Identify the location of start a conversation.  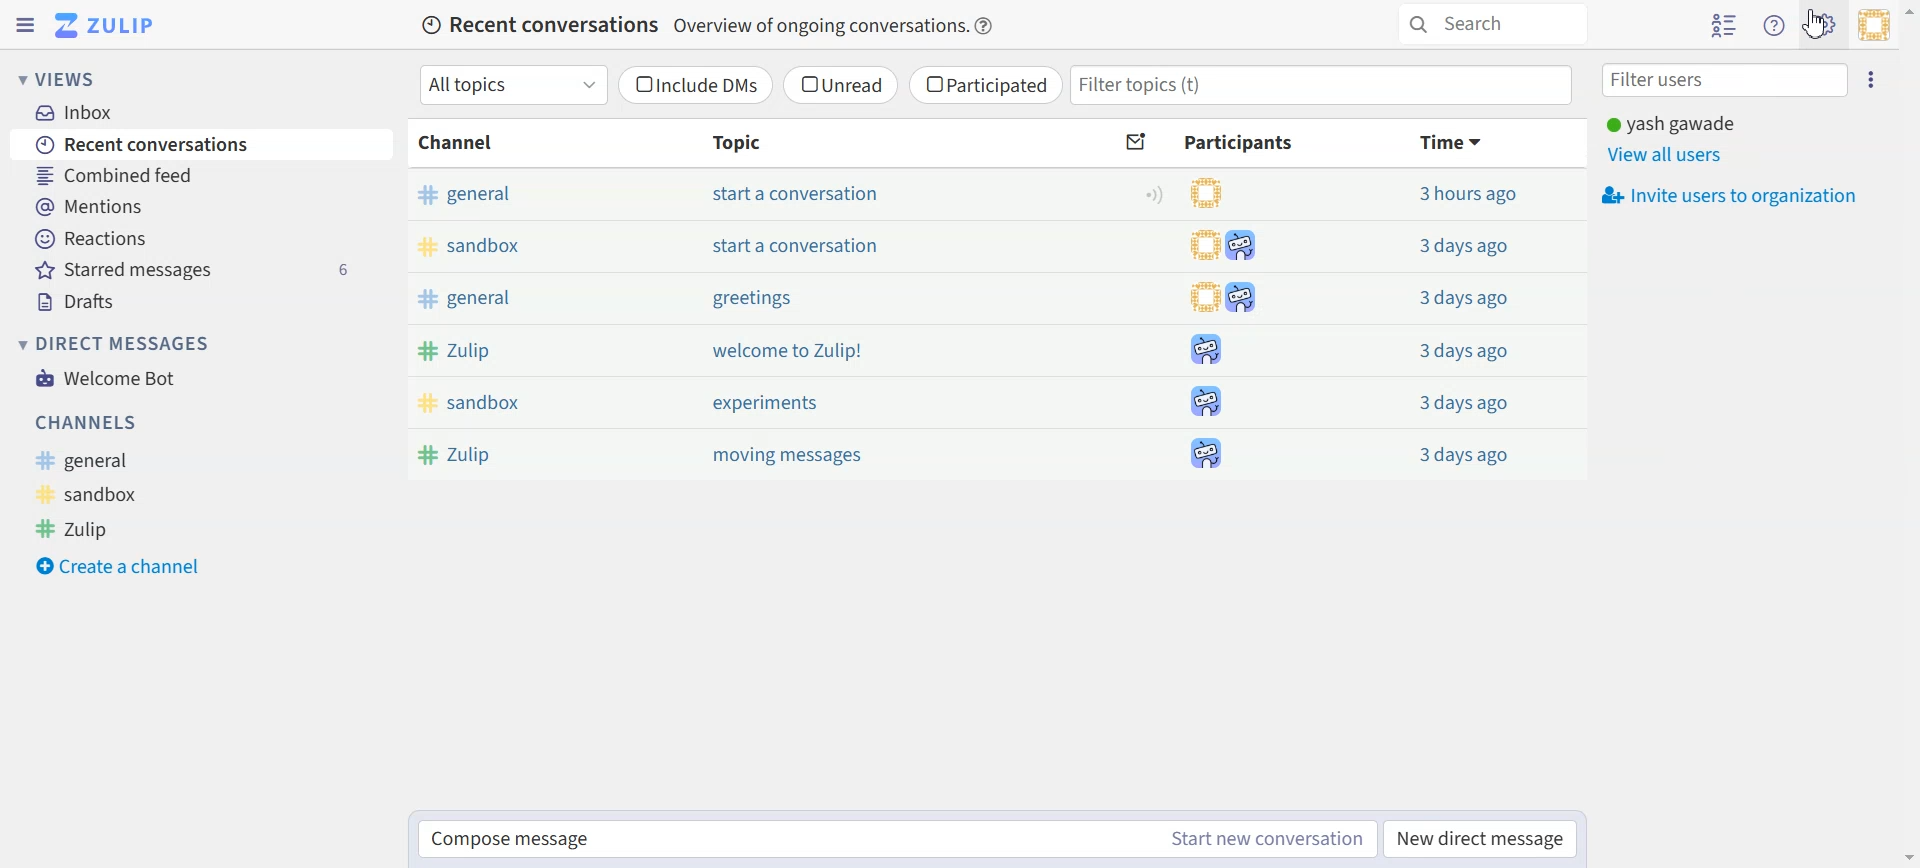
(801, 194).